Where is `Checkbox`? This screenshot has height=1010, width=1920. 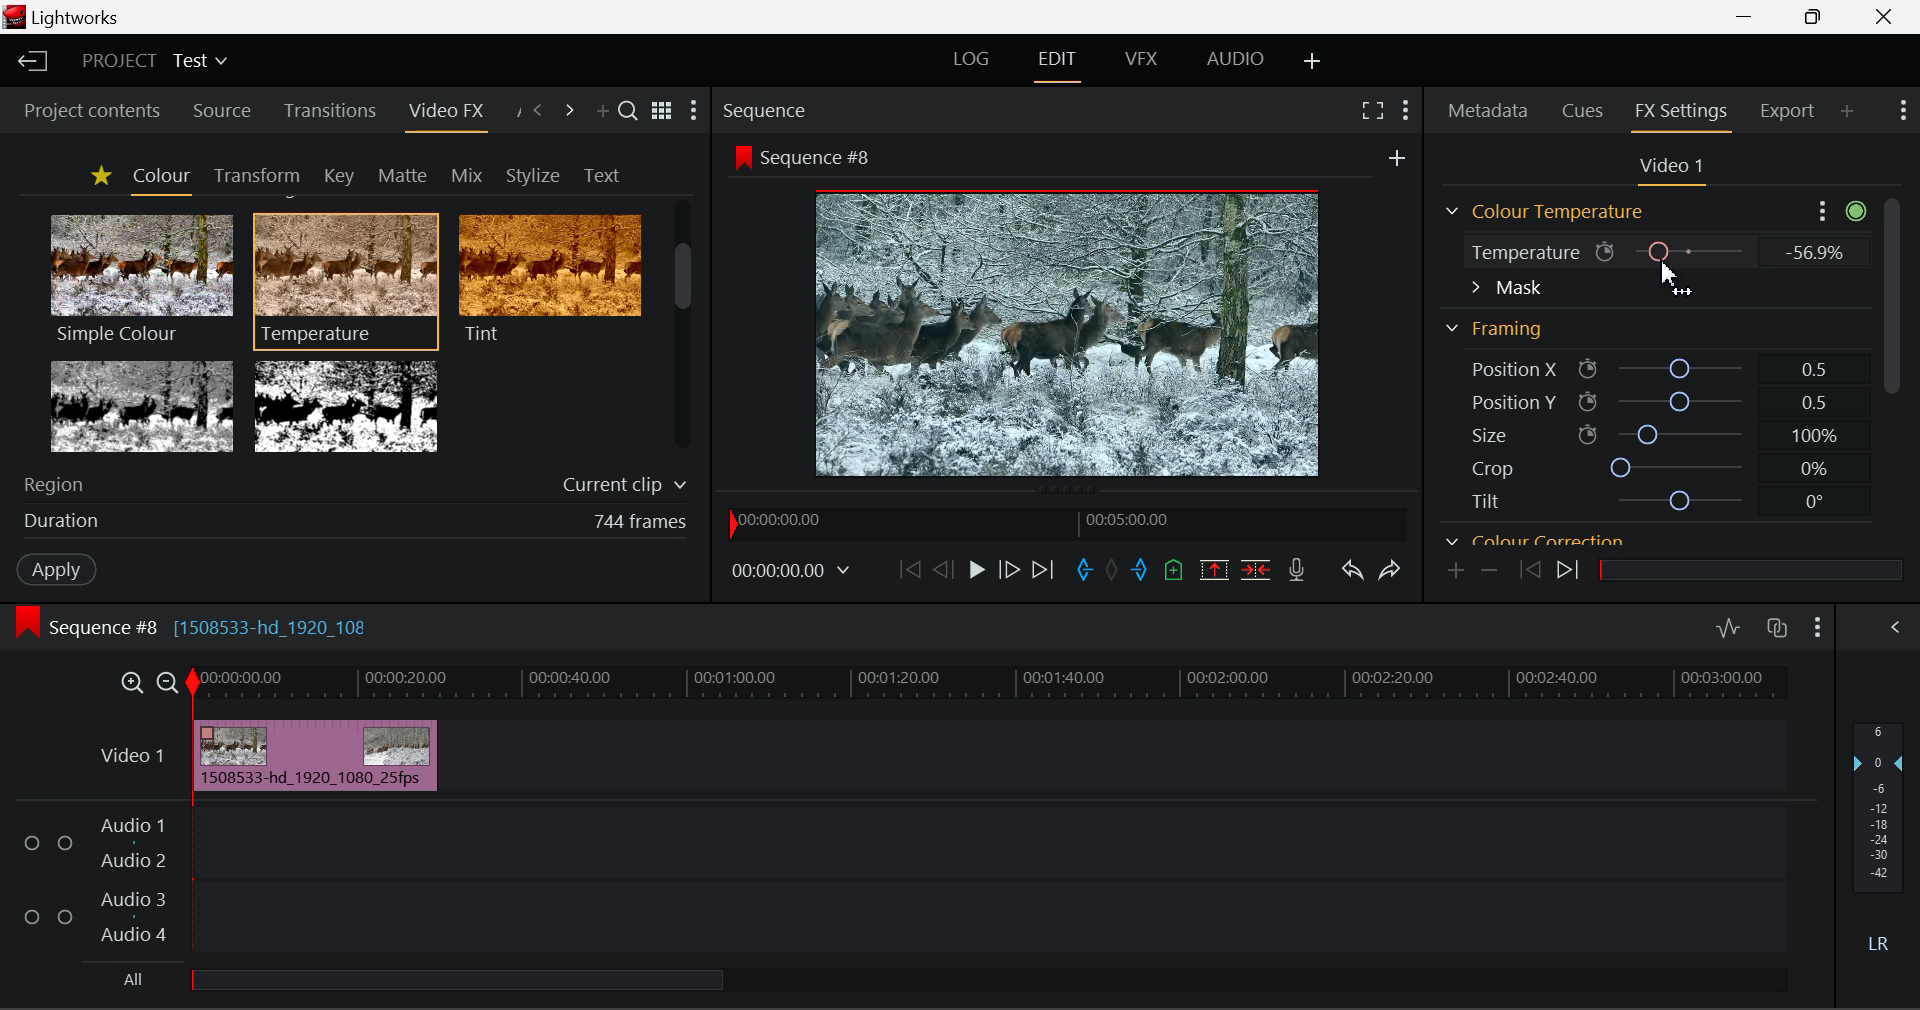
Checkbox is located at coordinates (33, 841).